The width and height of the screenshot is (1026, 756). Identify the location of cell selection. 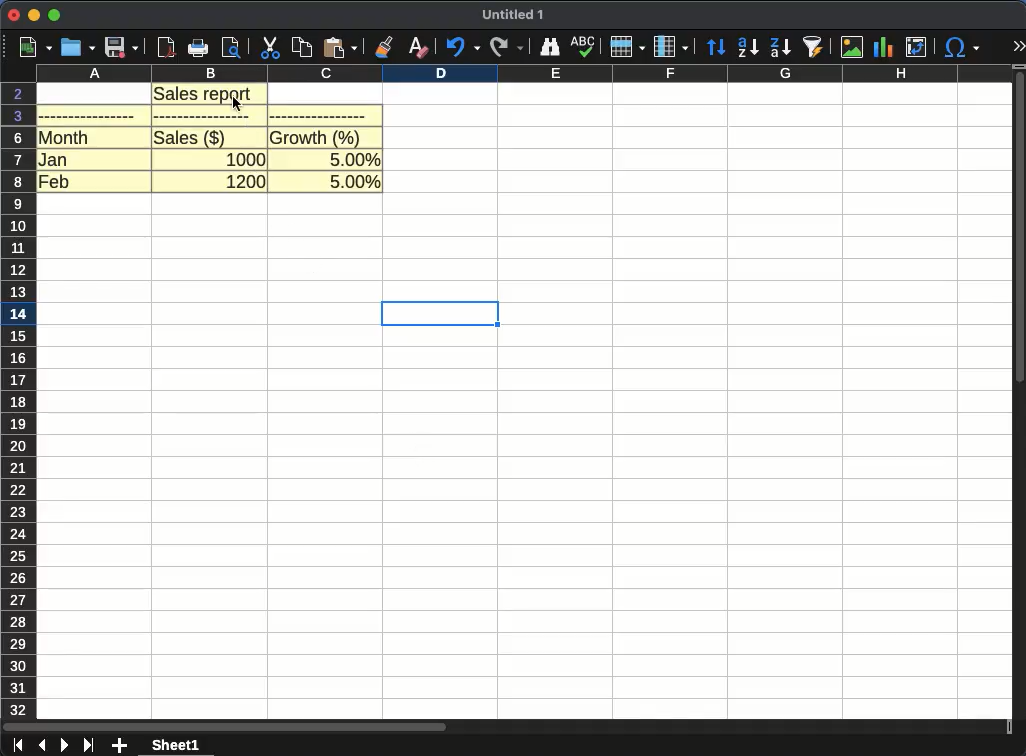
(439, 313).